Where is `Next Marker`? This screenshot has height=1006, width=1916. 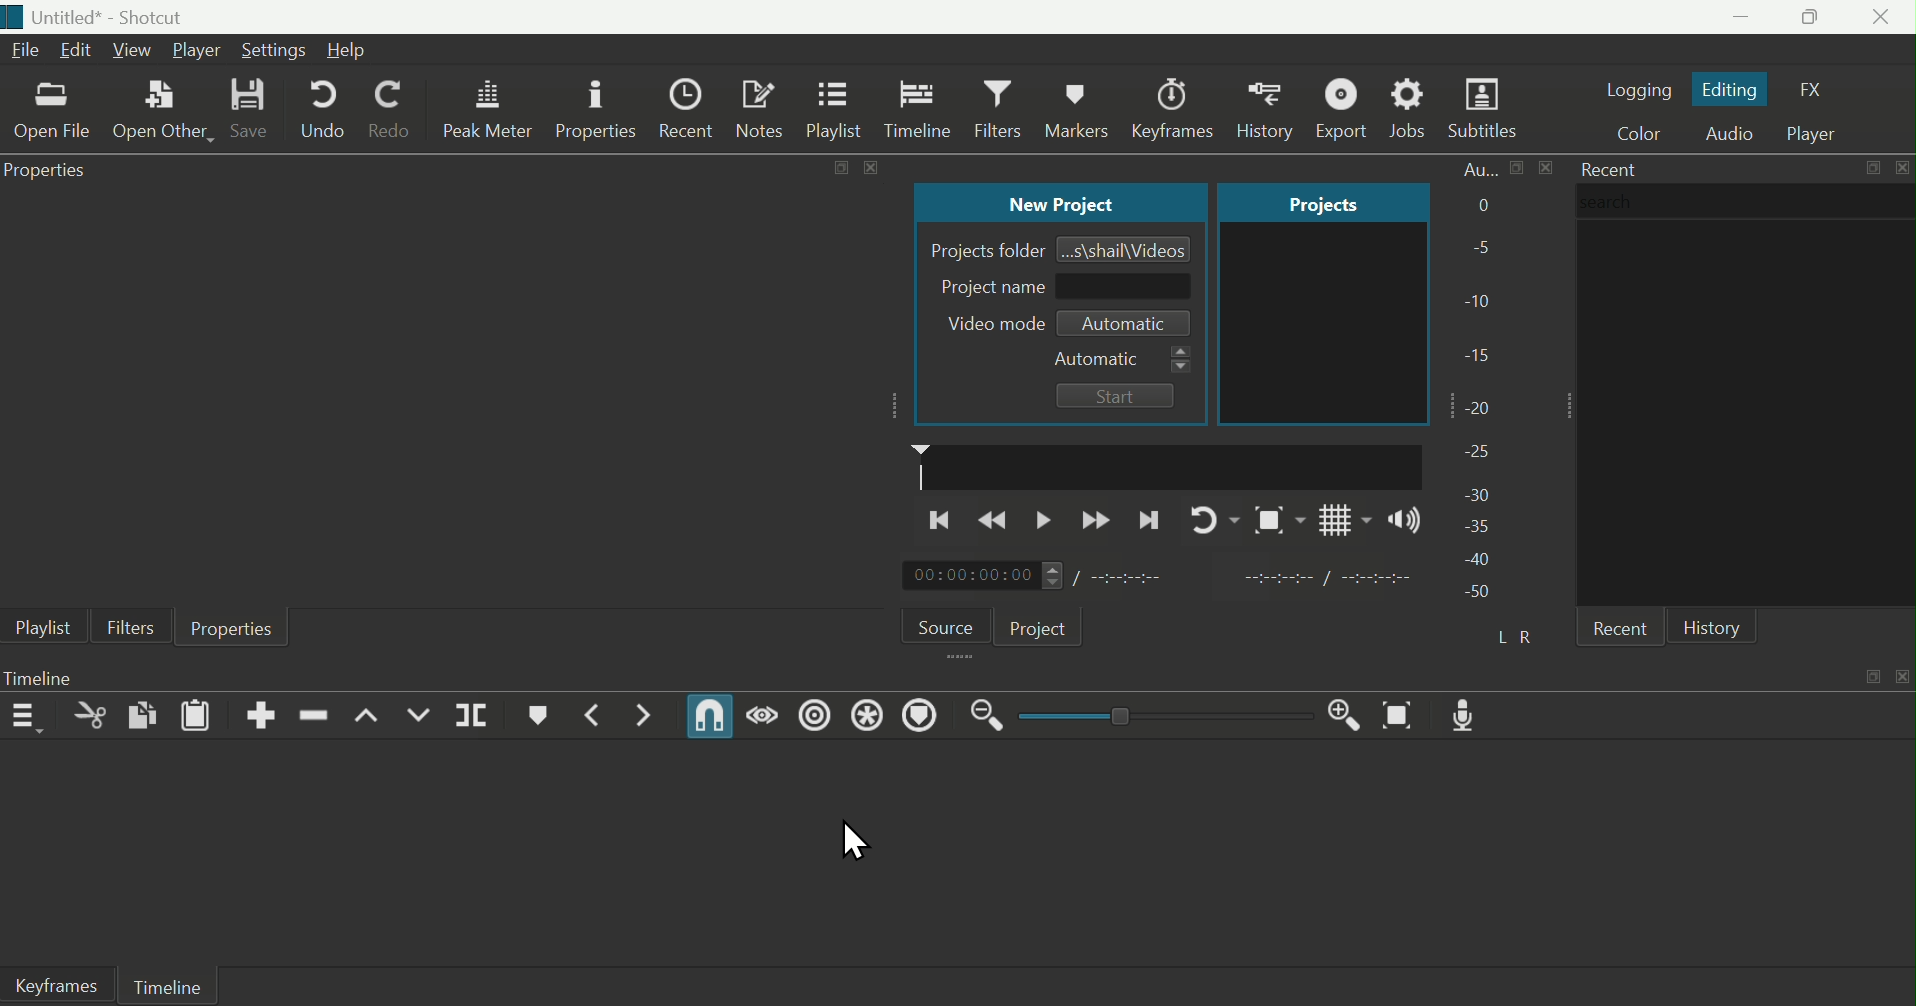 Next Marker is located at coordinates (644, 716).